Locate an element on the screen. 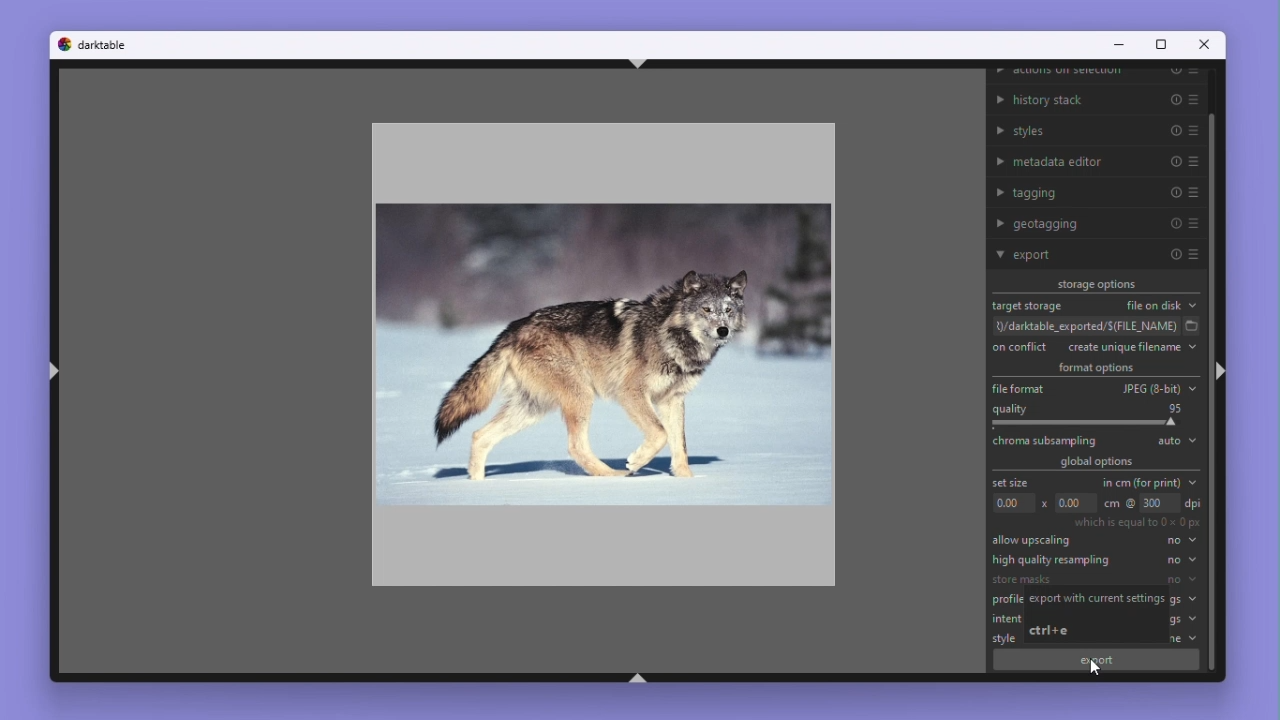  ctrl+shift+l is located at coordinates (54, 371).